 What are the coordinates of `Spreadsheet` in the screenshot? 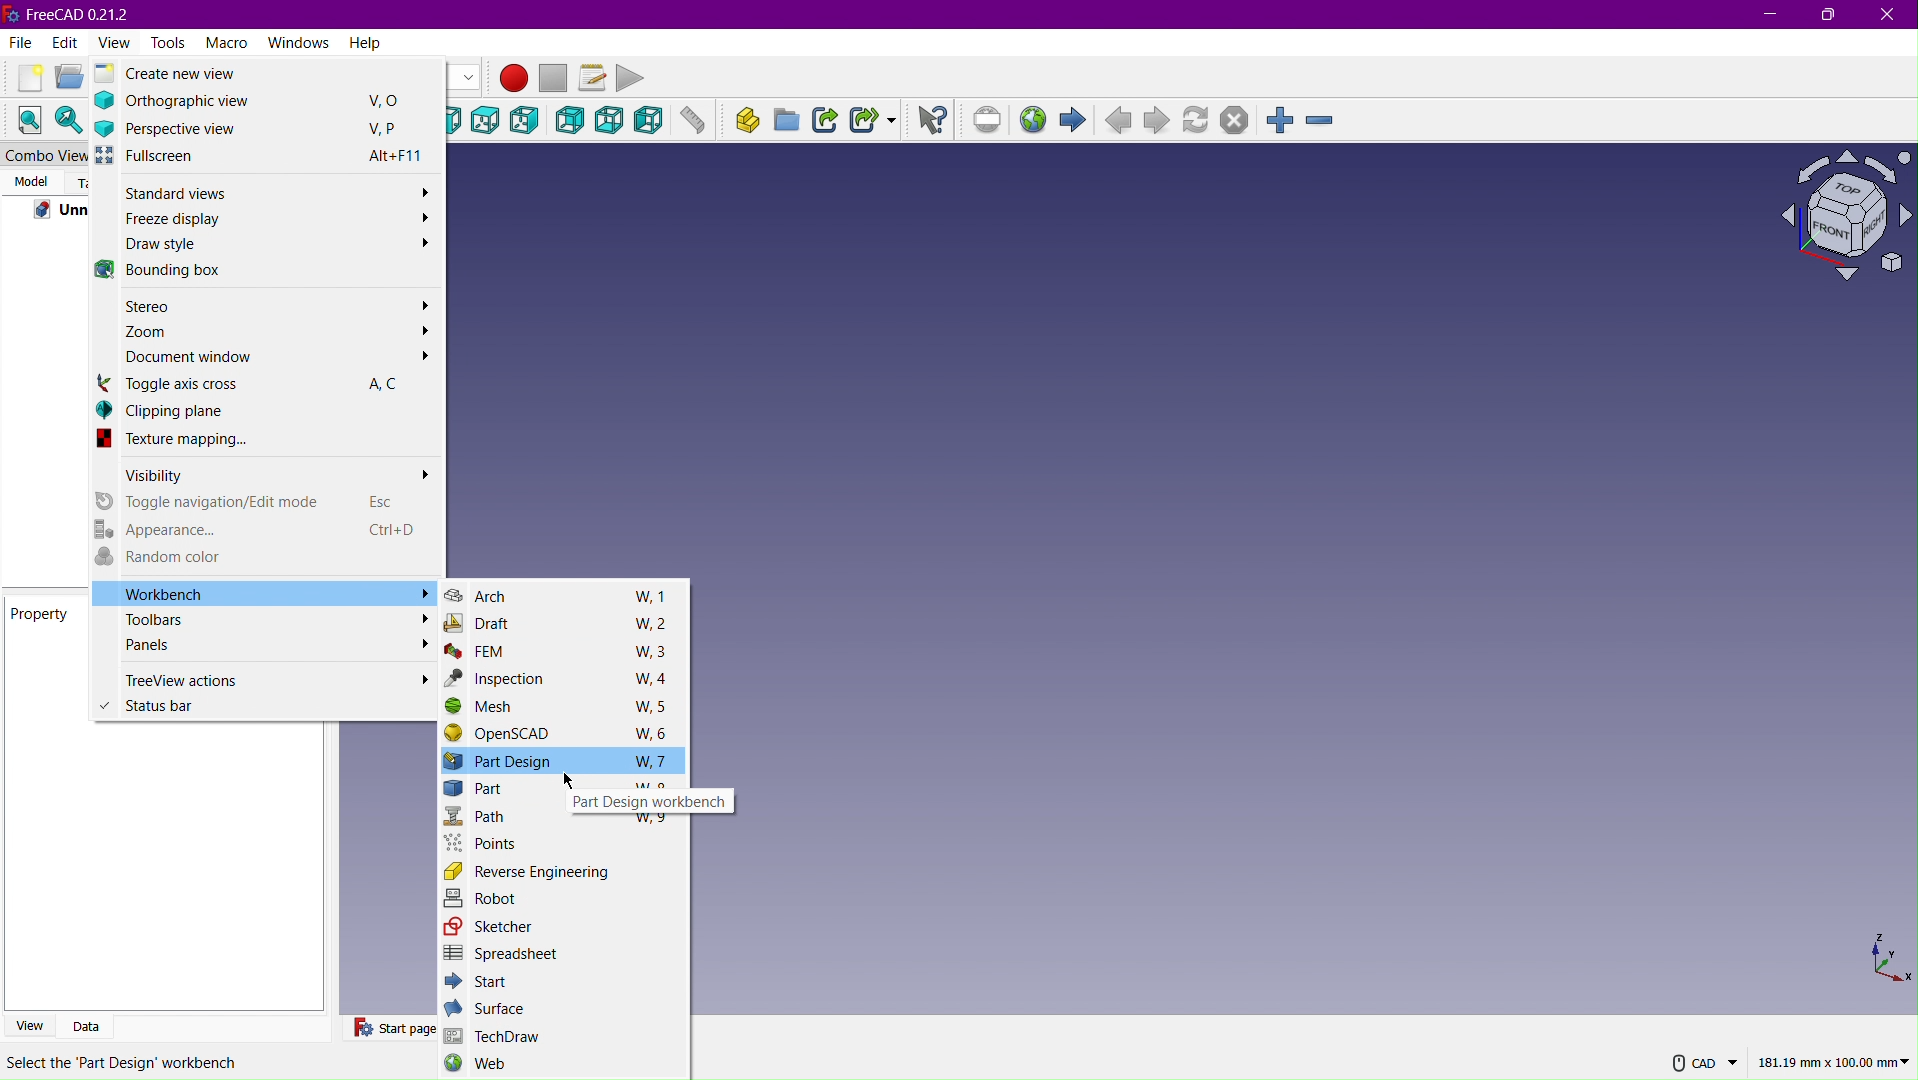 It's located at (502, 956).